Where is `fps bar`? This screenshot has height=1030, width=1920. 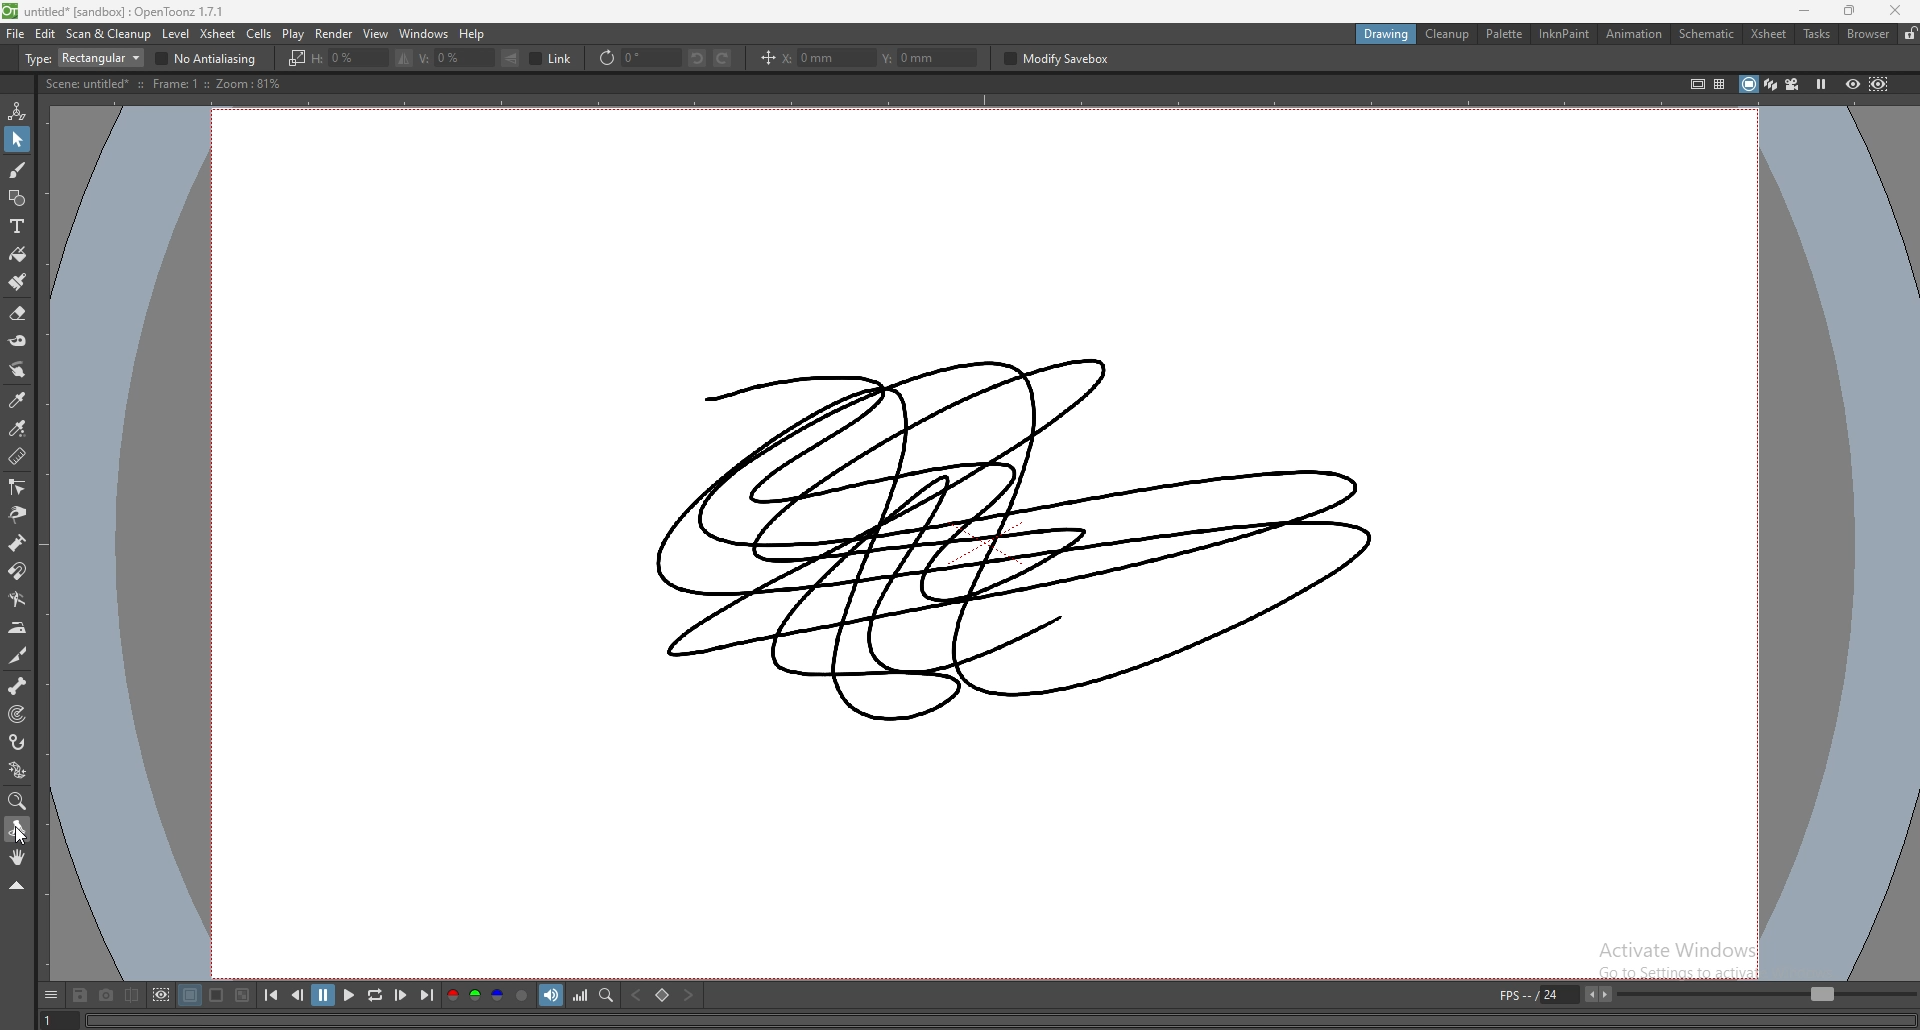 fps bar is located at coordinates (1768, 995).